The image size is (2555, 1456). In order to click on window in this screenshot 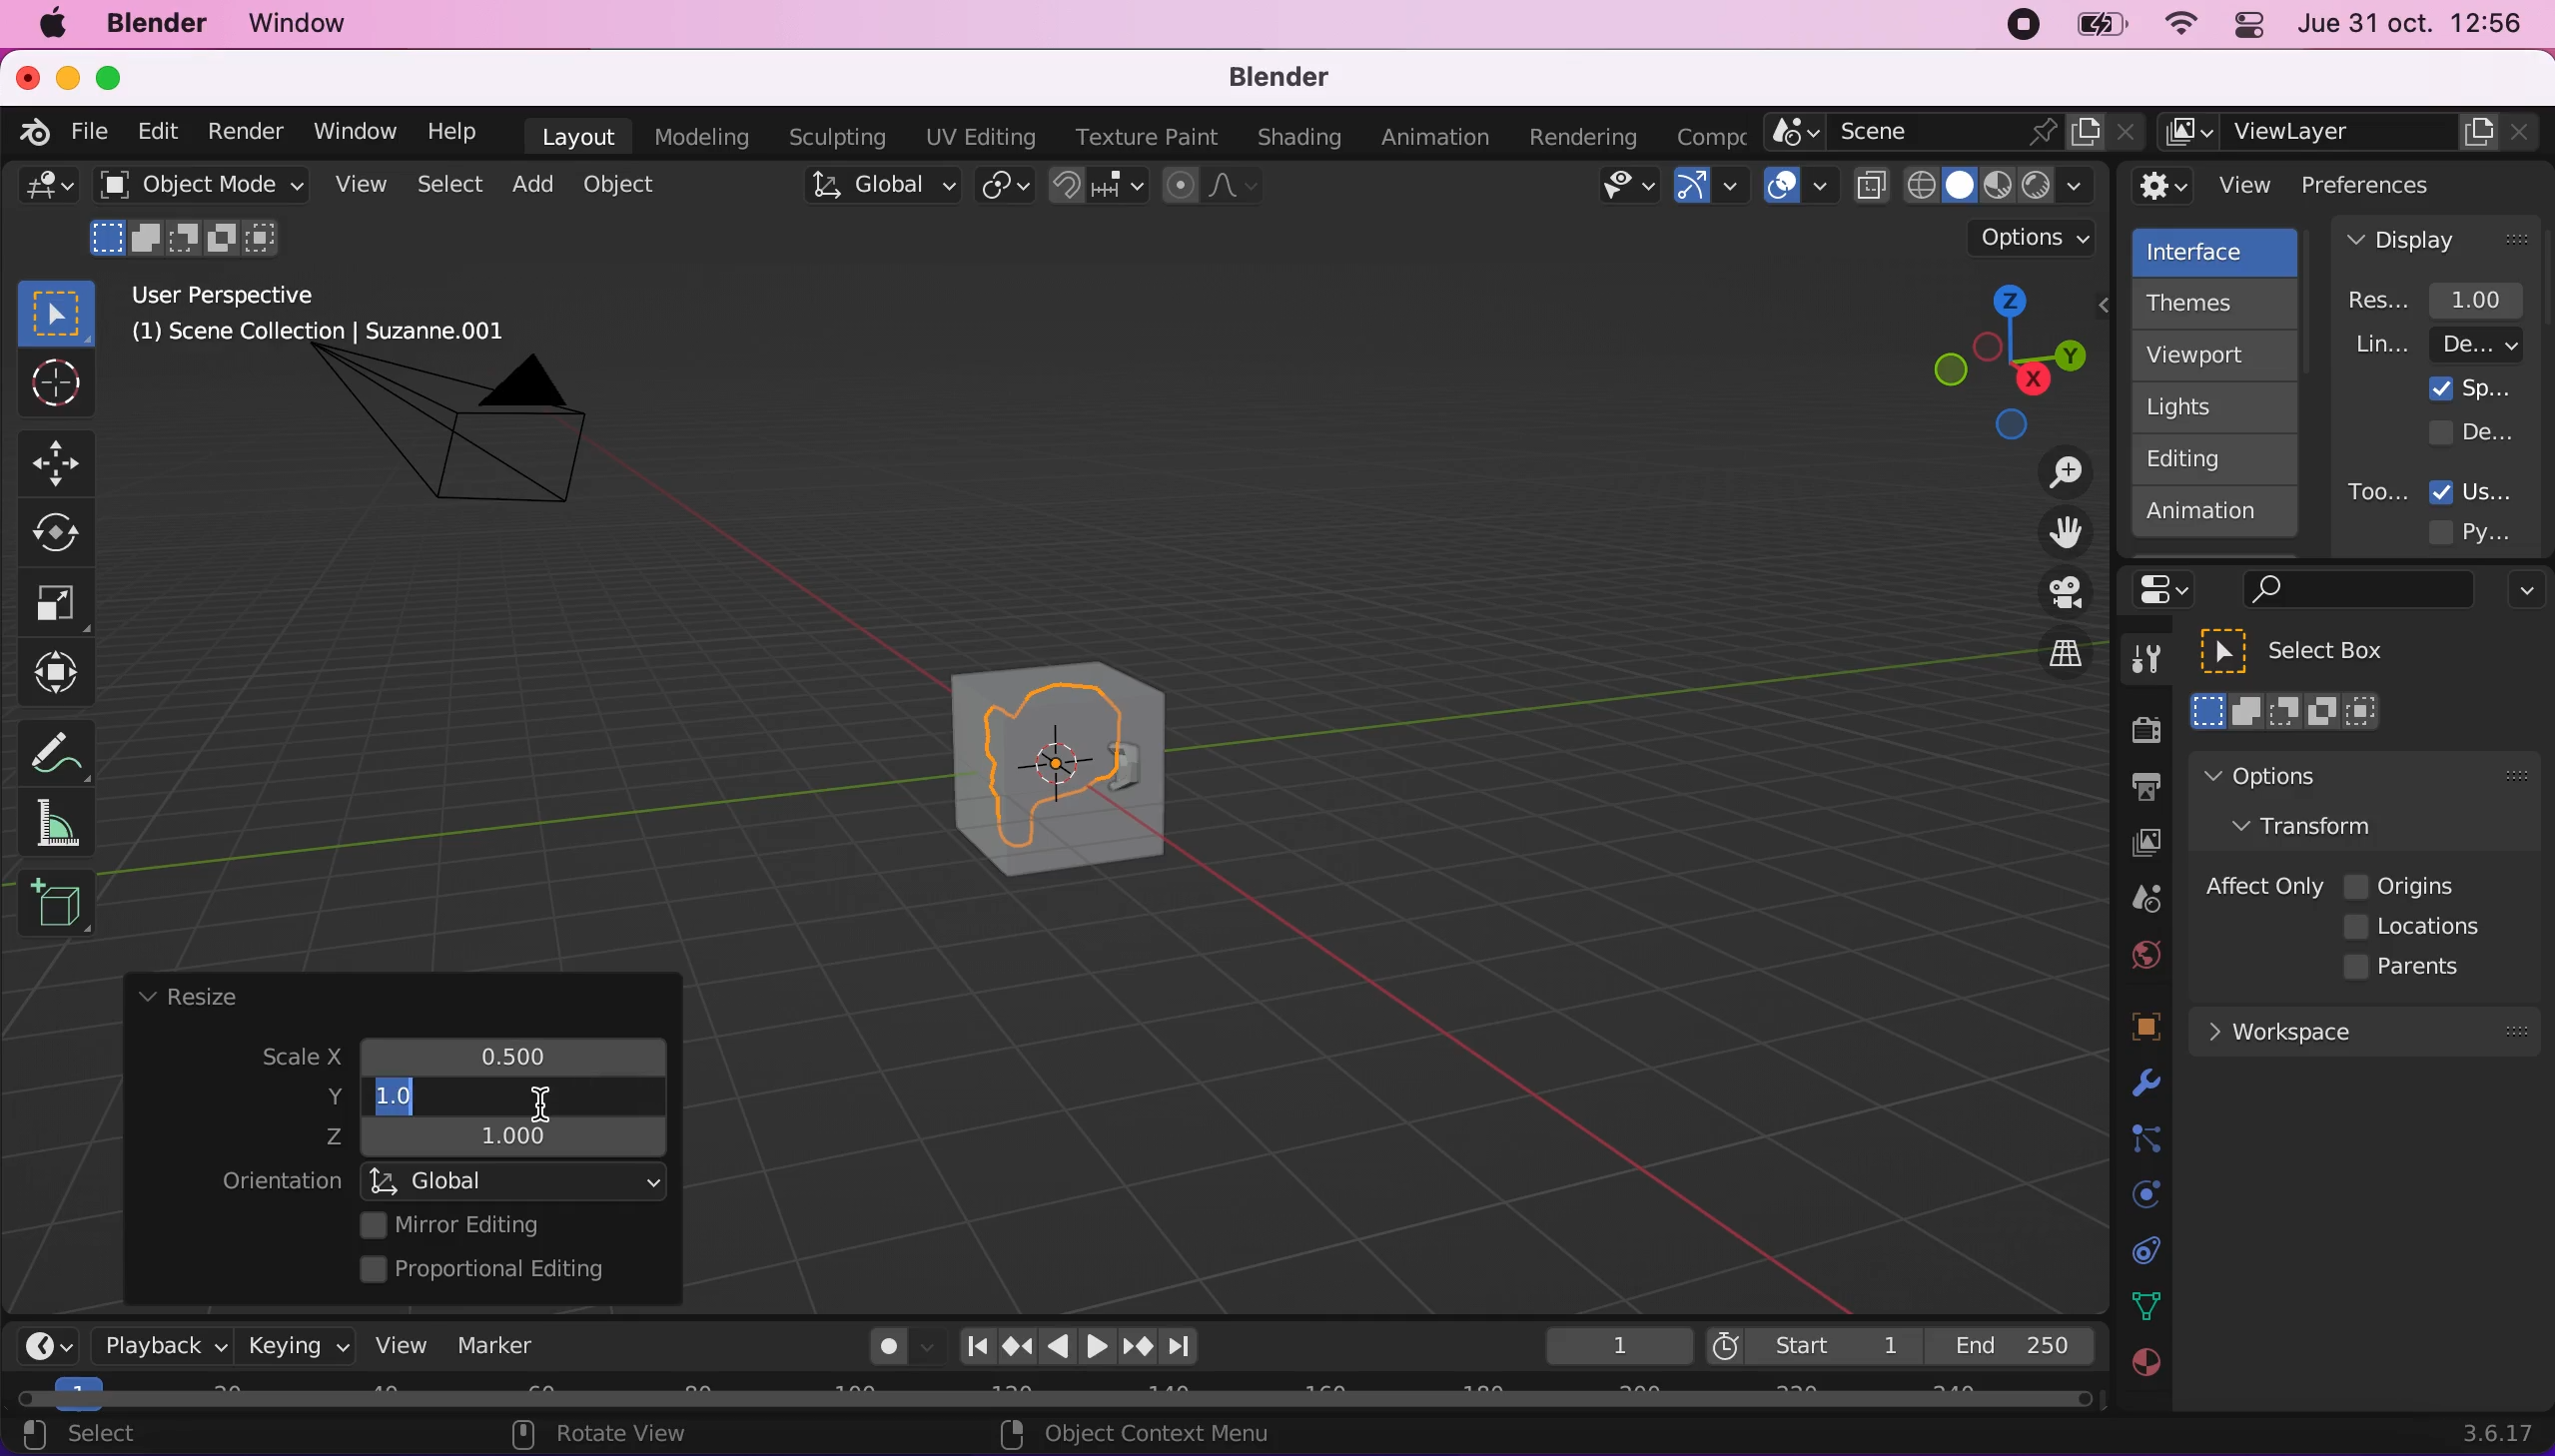, I will do `click(307, 24)`.